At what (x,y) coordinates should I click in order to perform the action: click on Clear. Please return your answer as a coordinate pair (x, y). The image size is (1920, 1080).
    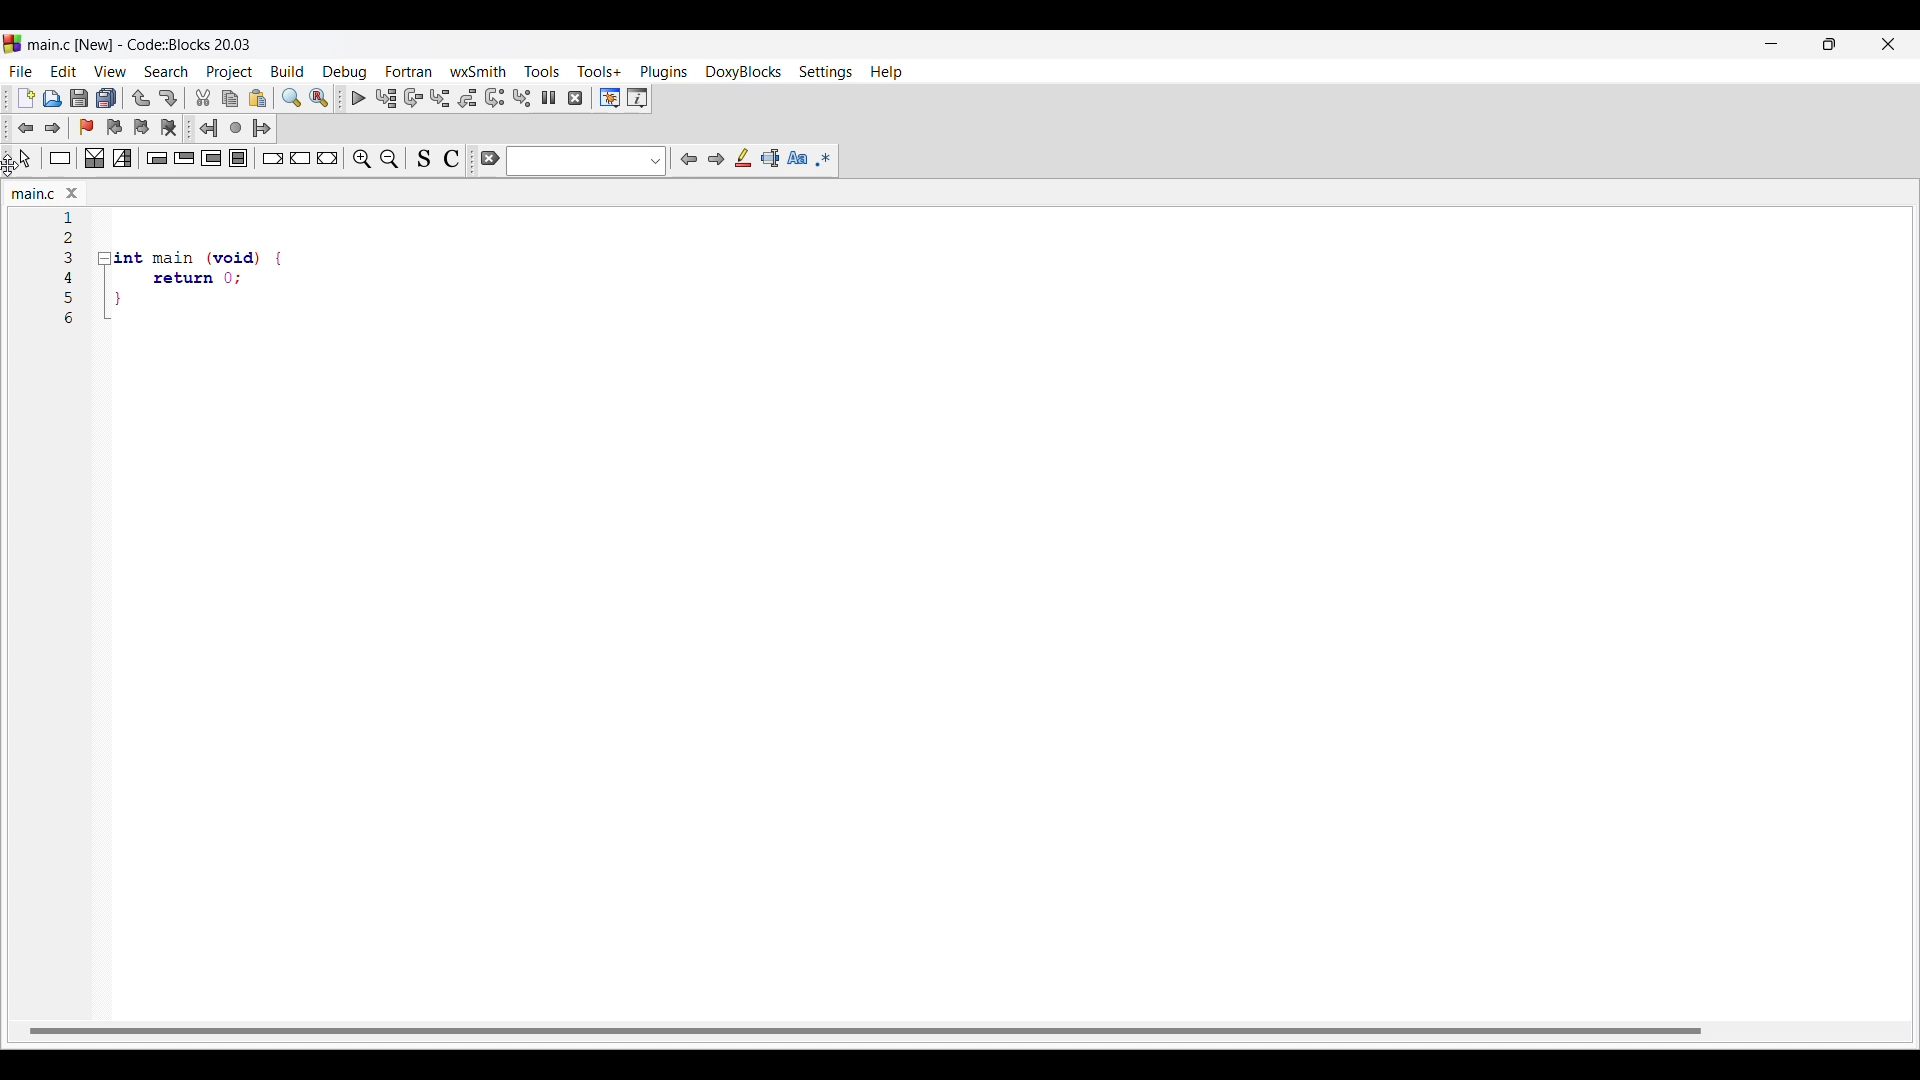
    Looking at the image, I should click on (490, 158).